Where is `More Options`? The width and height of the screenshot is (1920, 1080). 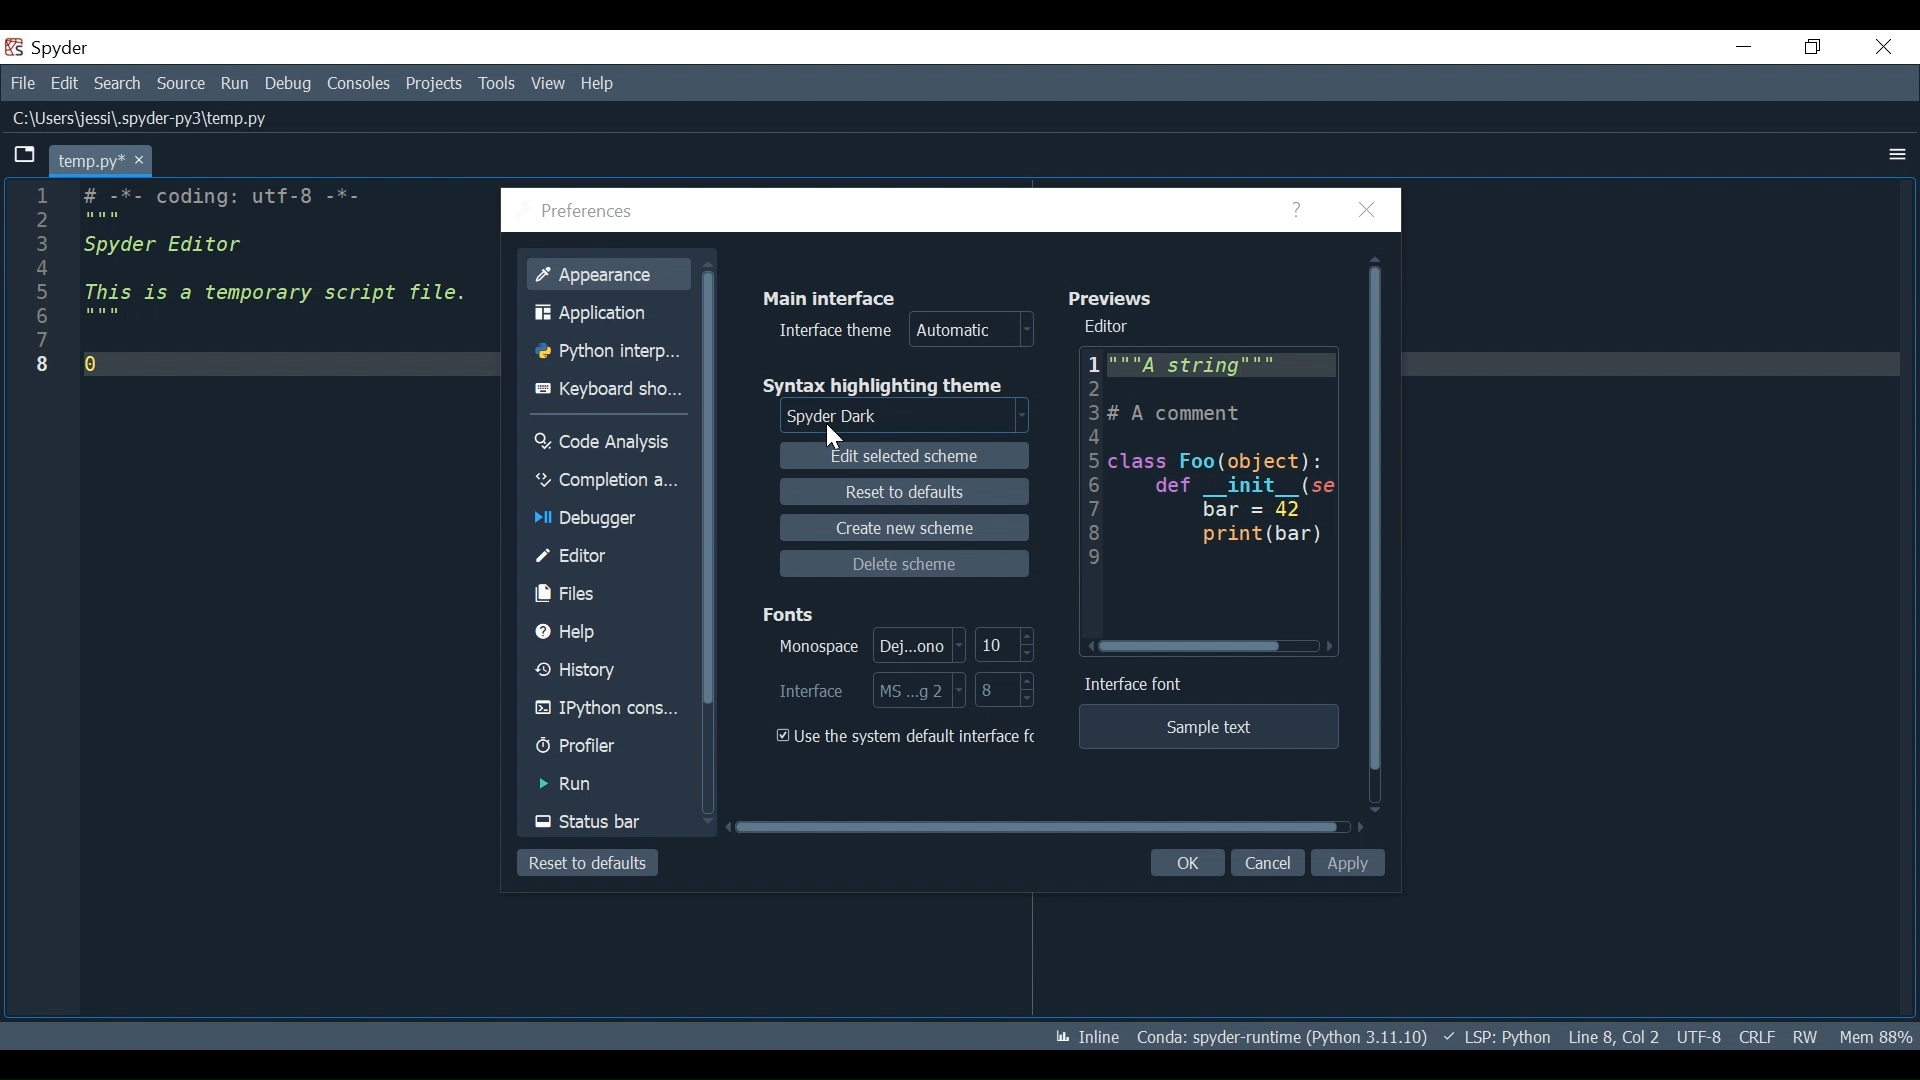
More Options is located at coordinates (1895, 152).